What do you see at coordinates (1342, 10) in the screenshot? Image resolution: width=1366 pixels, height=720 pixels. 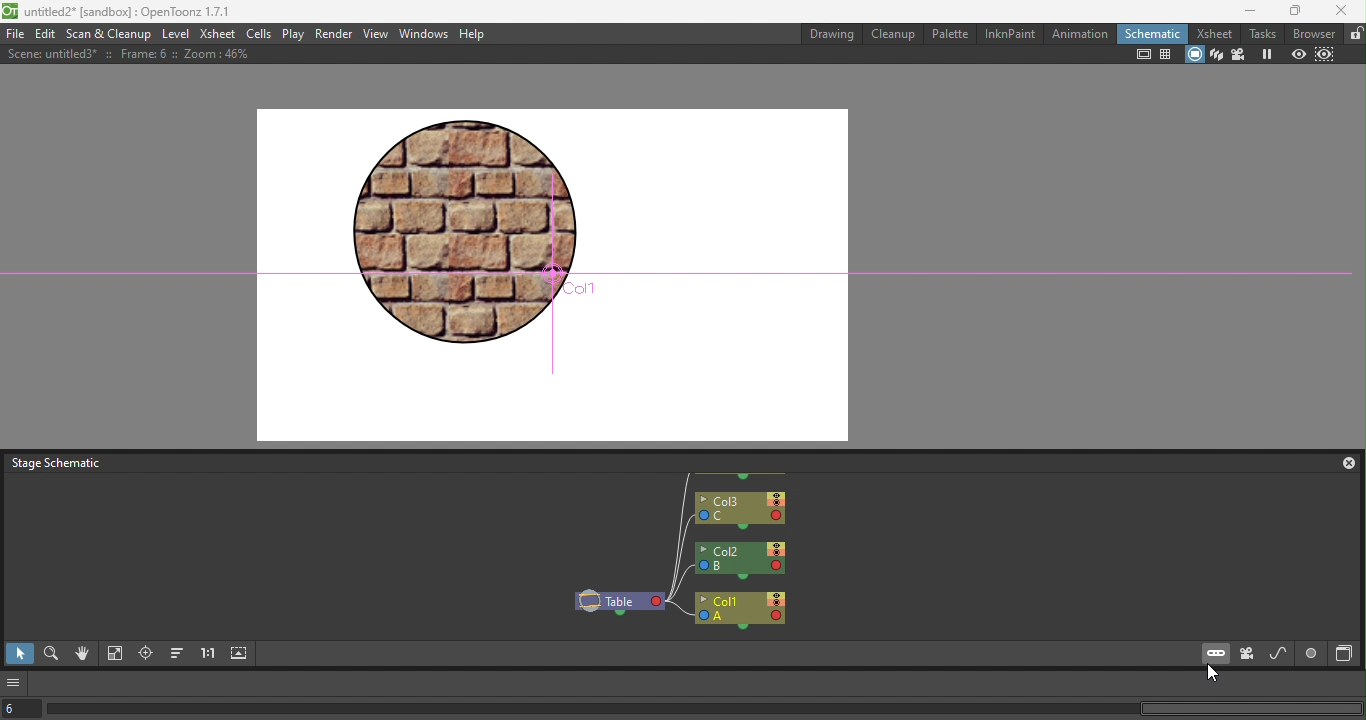 I see `Close` at bounding box center [1342, 10].